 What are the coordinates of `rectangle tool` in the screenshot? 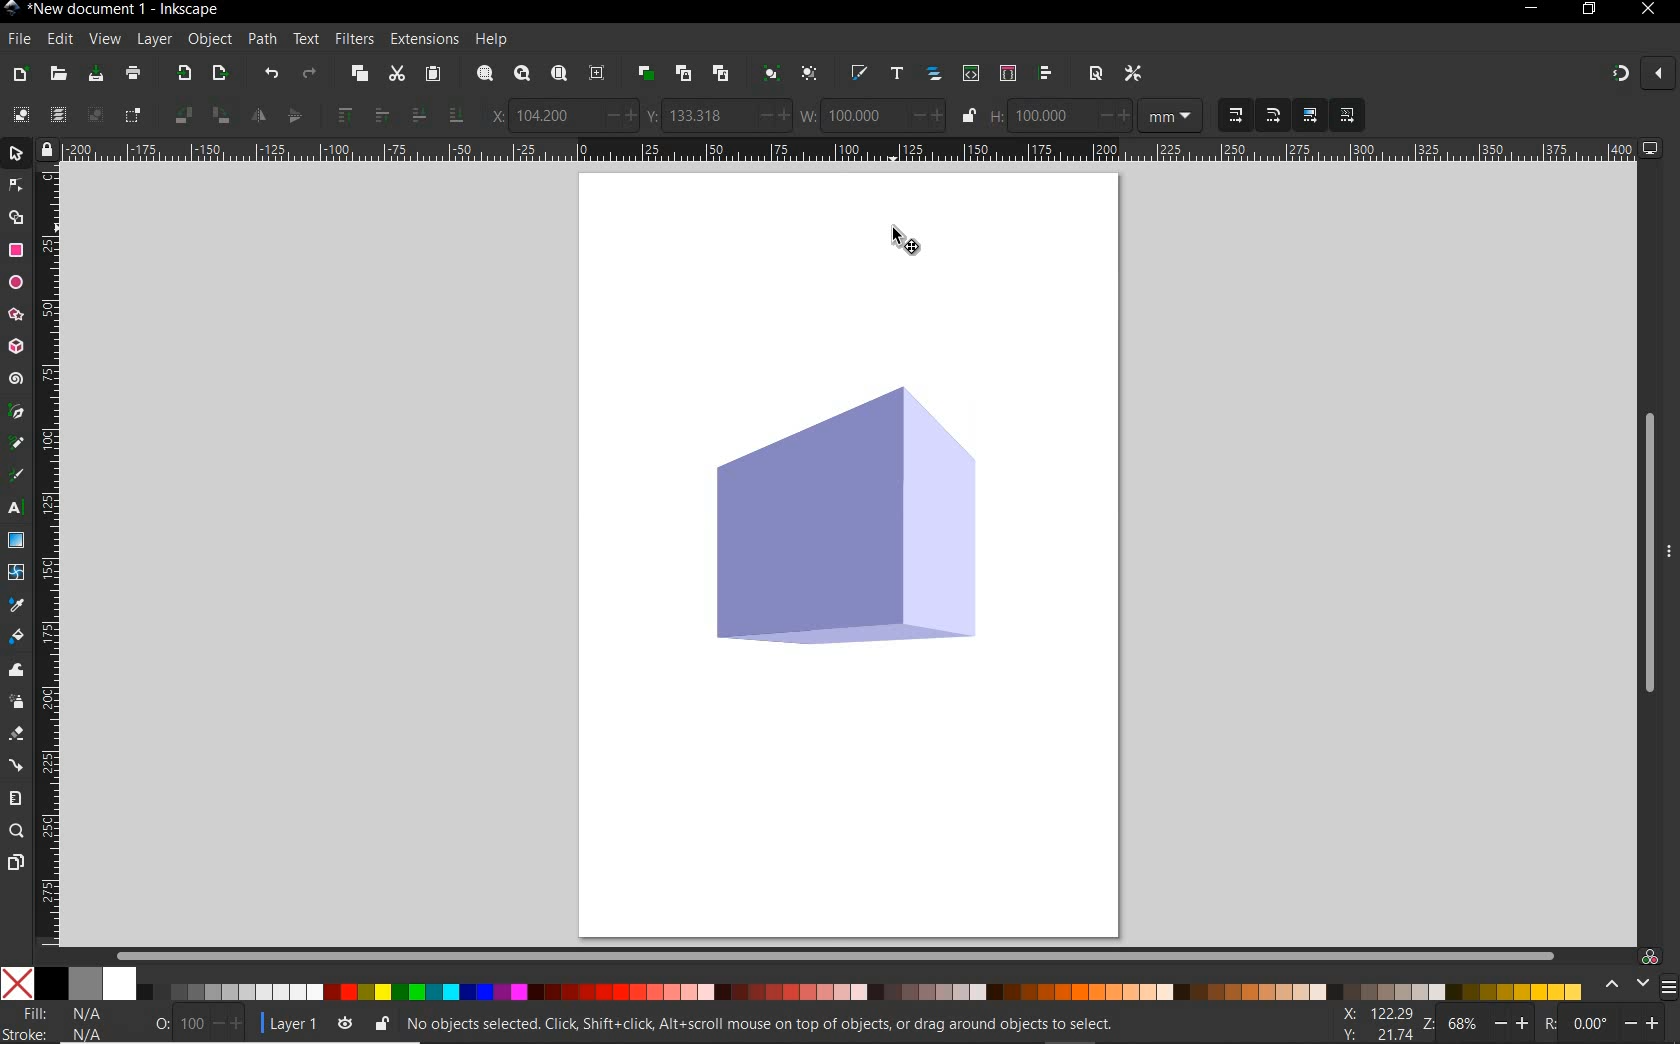 It's located at (16, 251).